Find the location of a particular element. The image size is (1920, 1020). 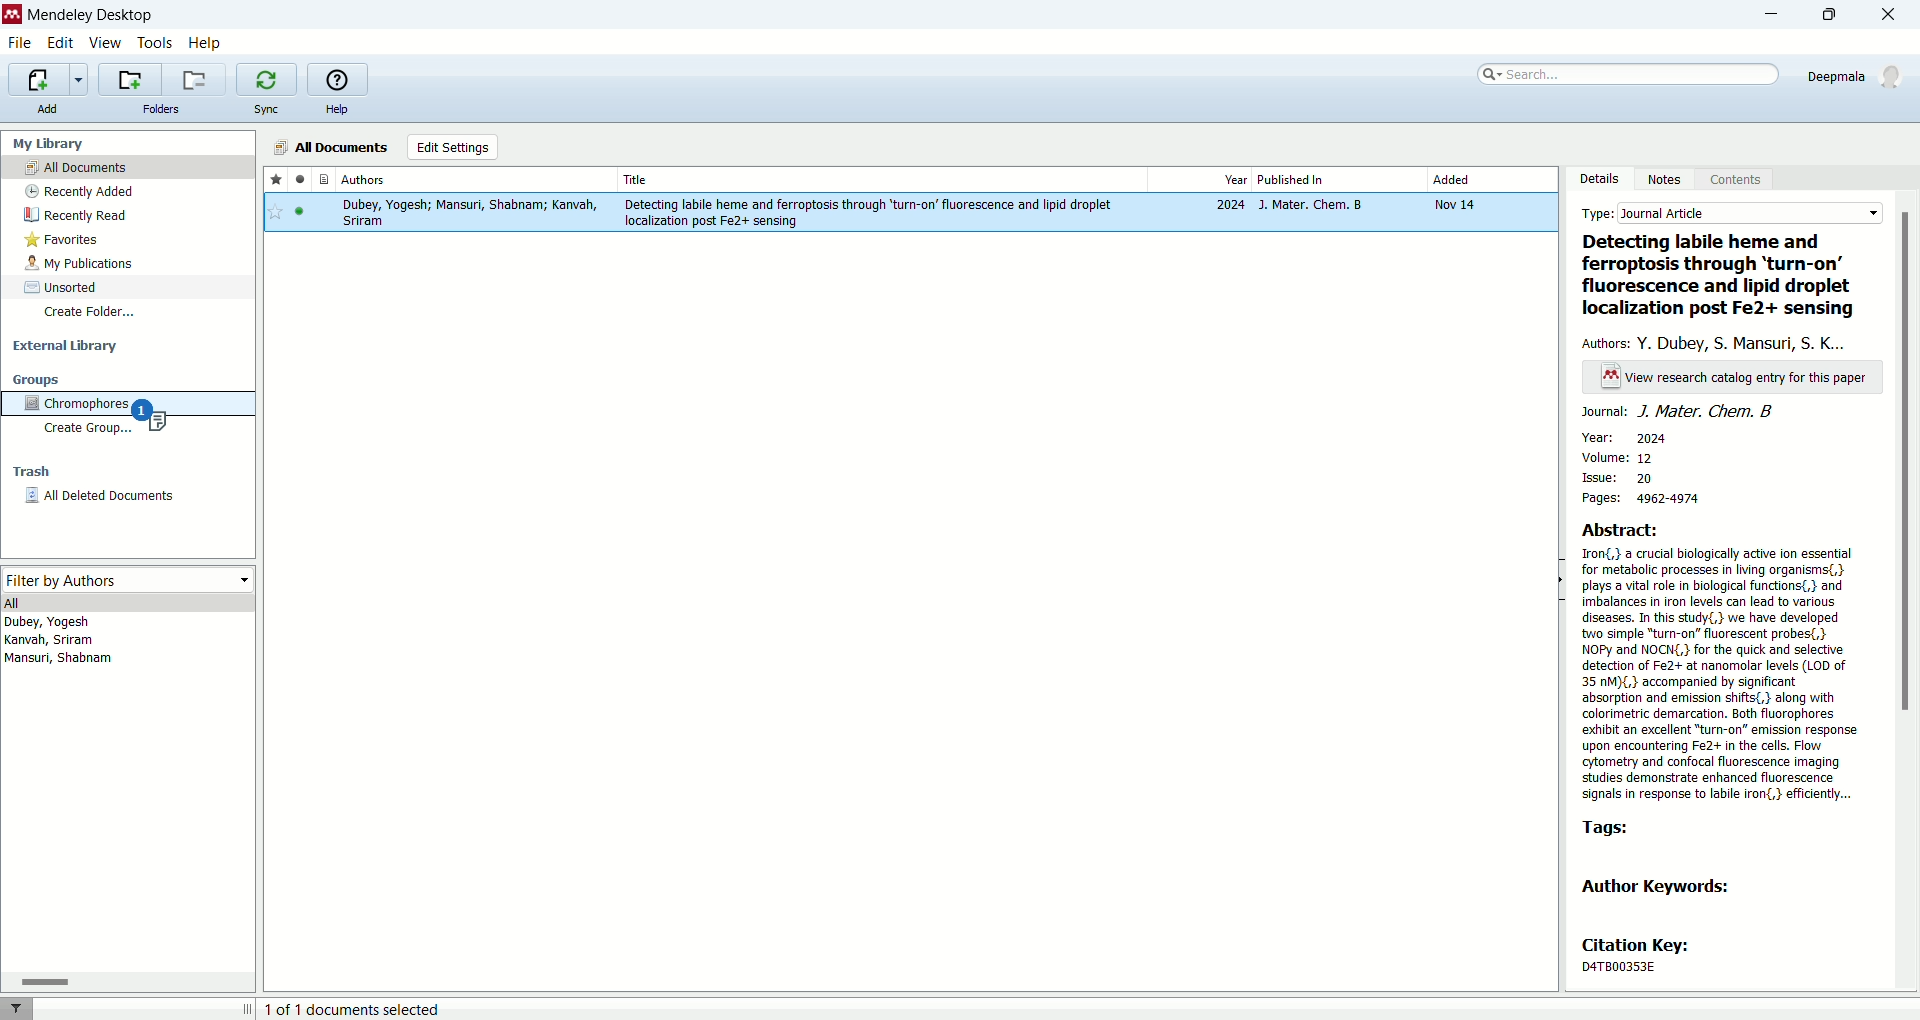

read/unread is located at coordinates (297, 179).